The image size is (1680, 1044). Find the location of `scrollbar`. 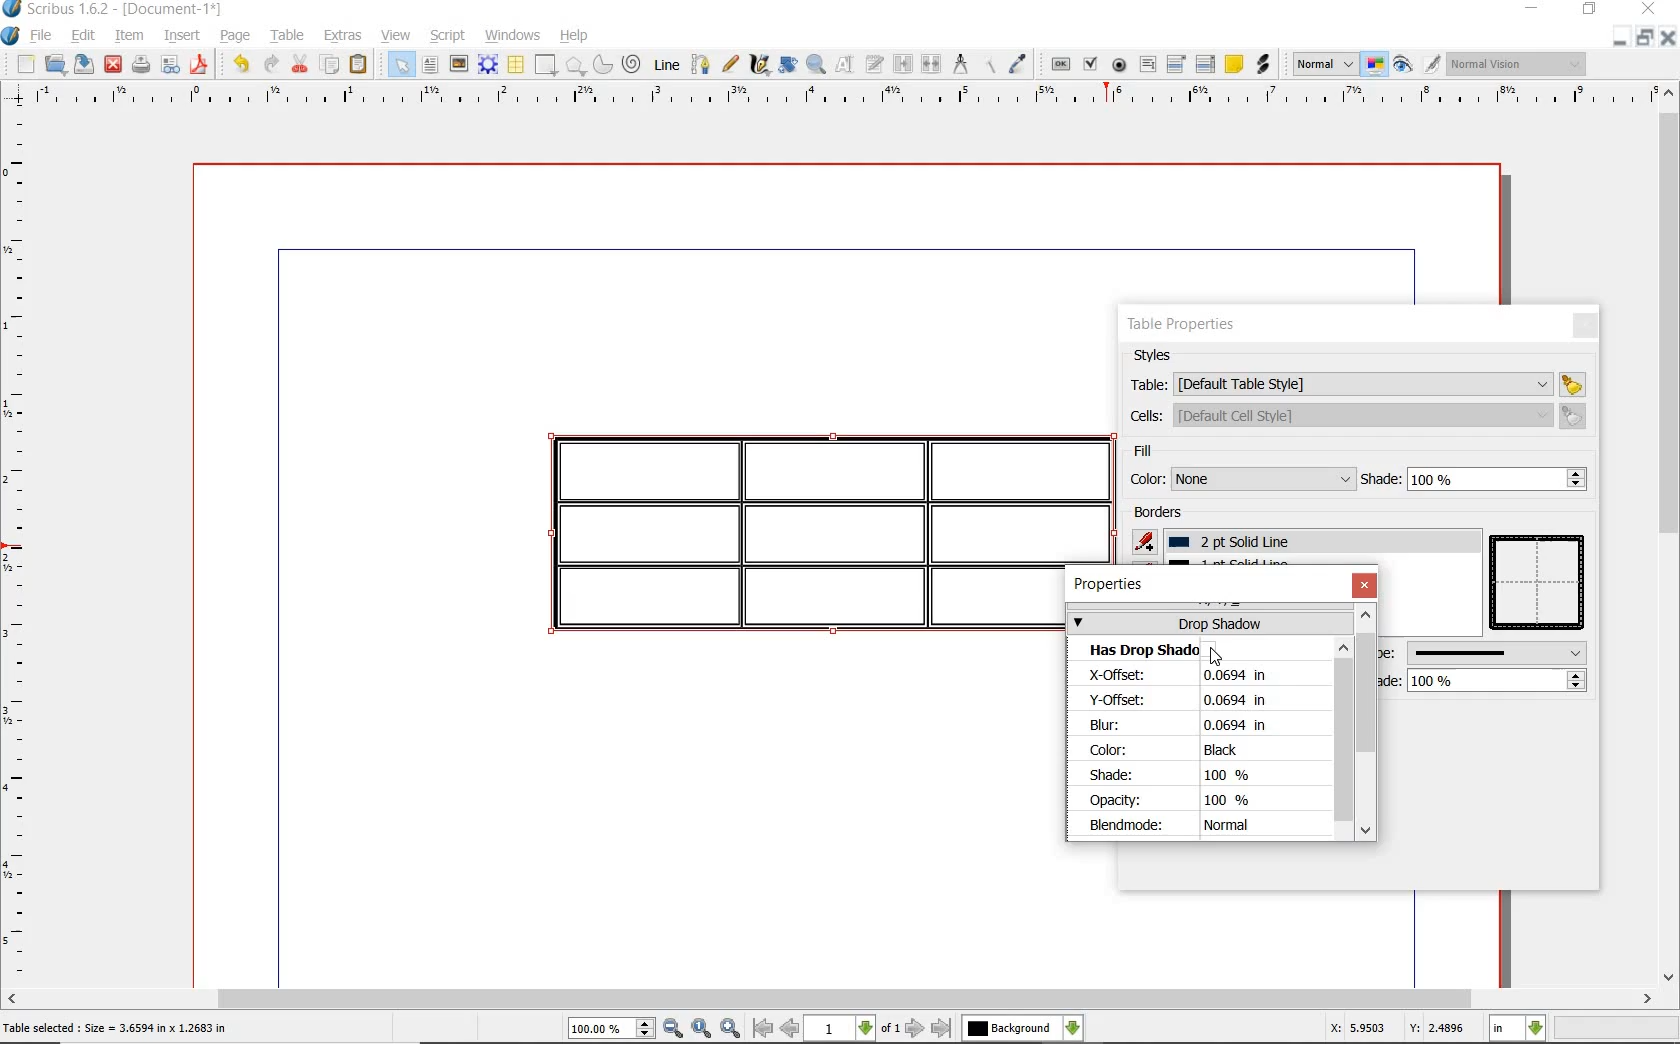

scrollbar is located at coordinates (1670, 532).